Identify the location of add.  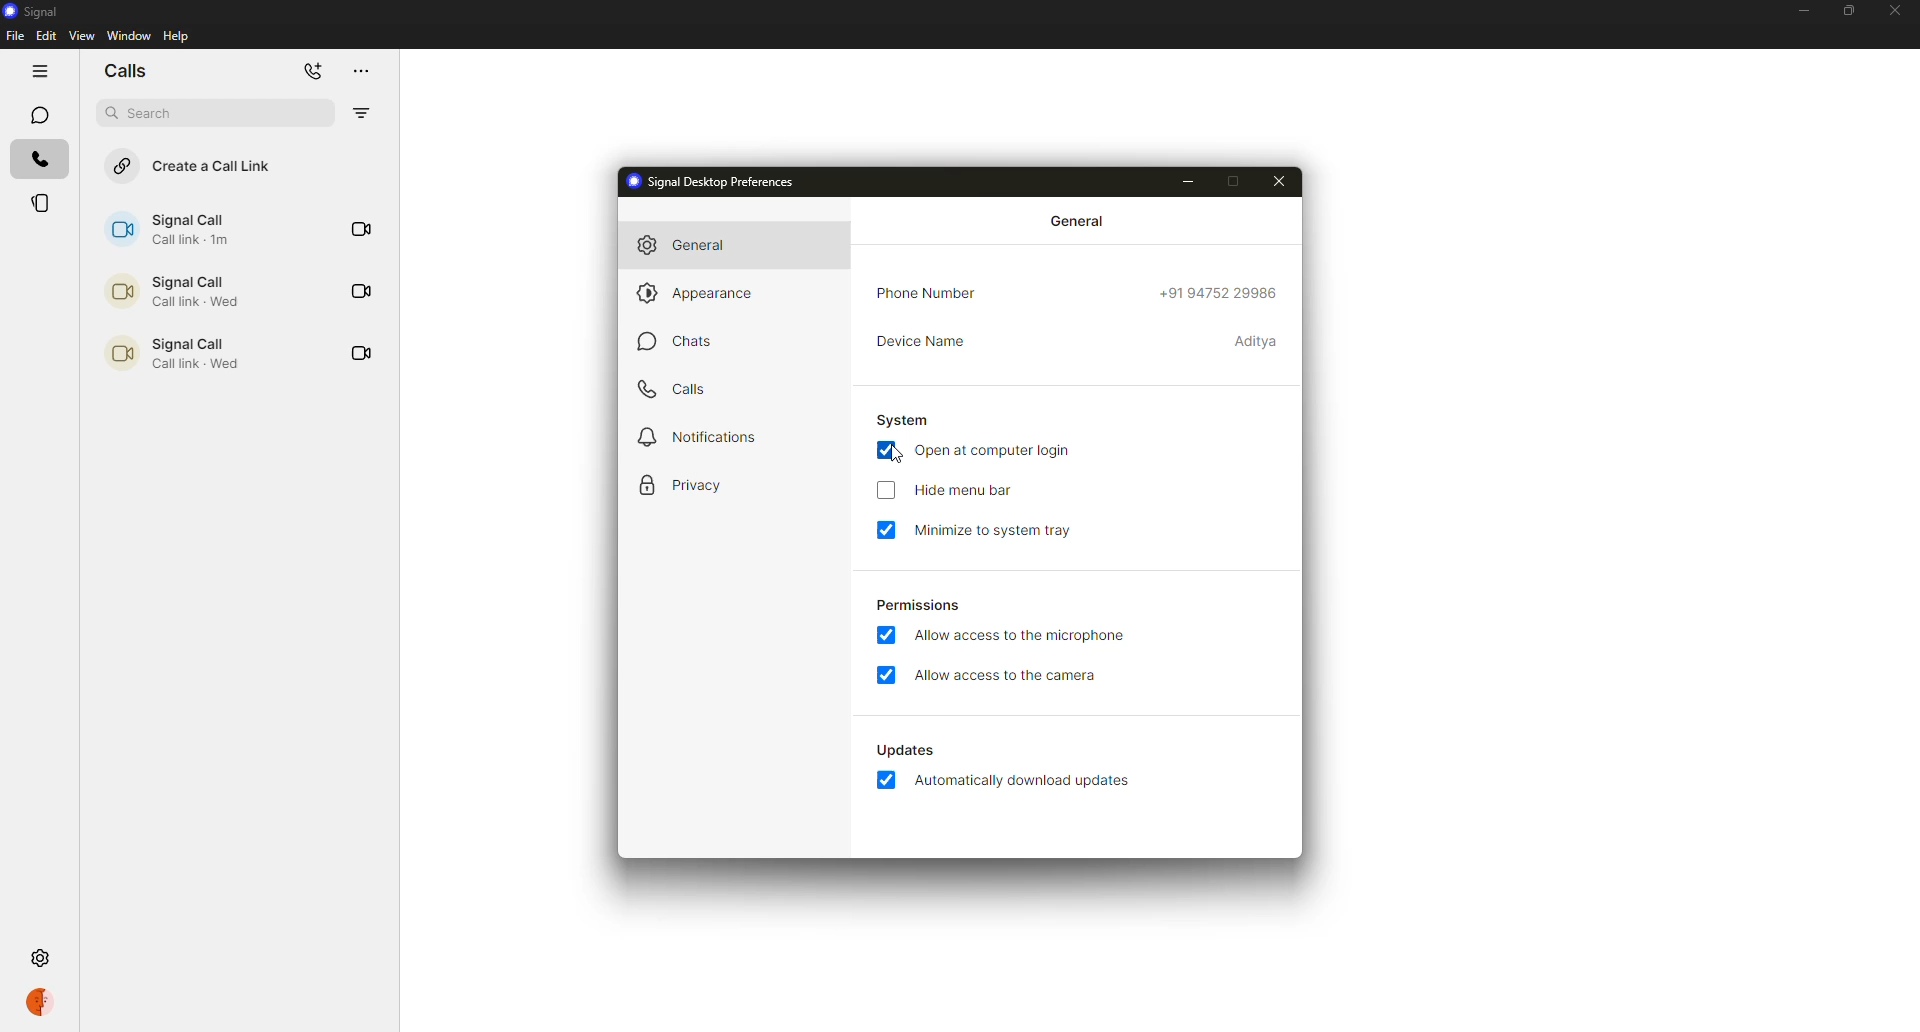
(311, 71).